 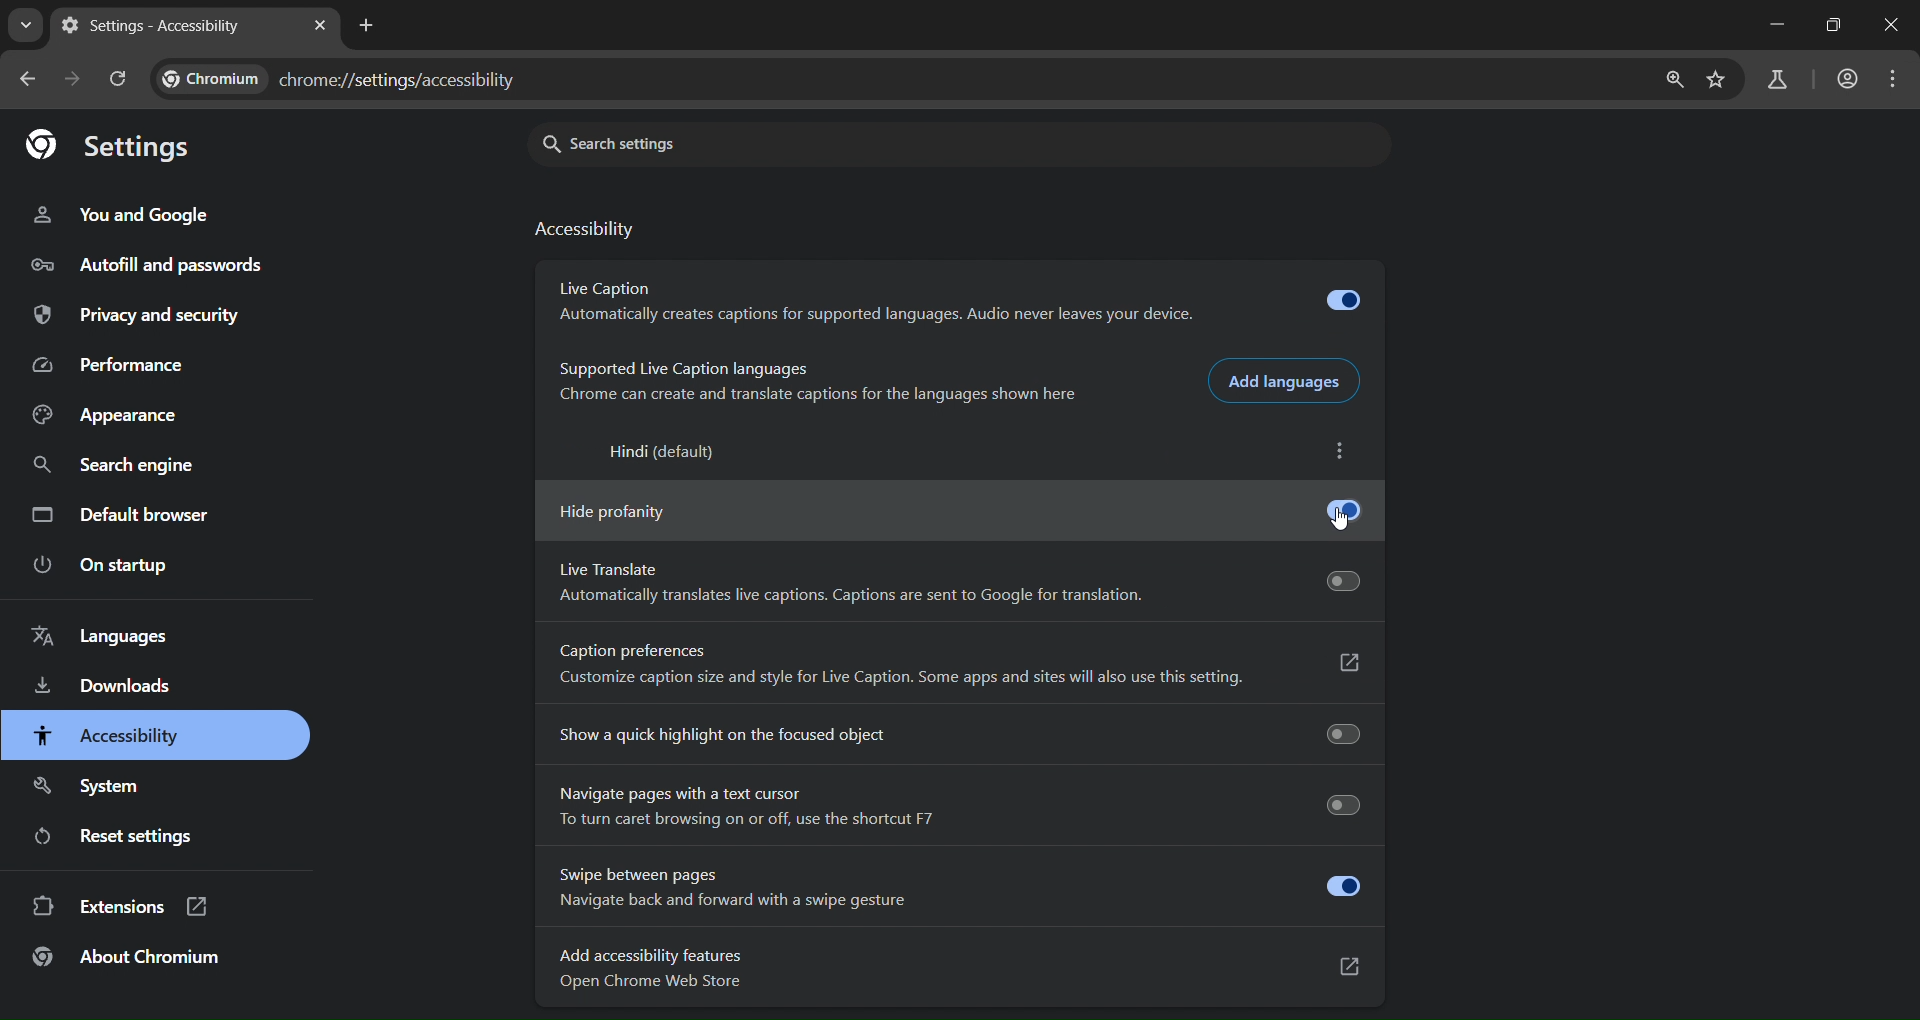 What do you see at coordinates (113, 365) in the screenshot?
I see `performance` at bounding box center [113, 365].